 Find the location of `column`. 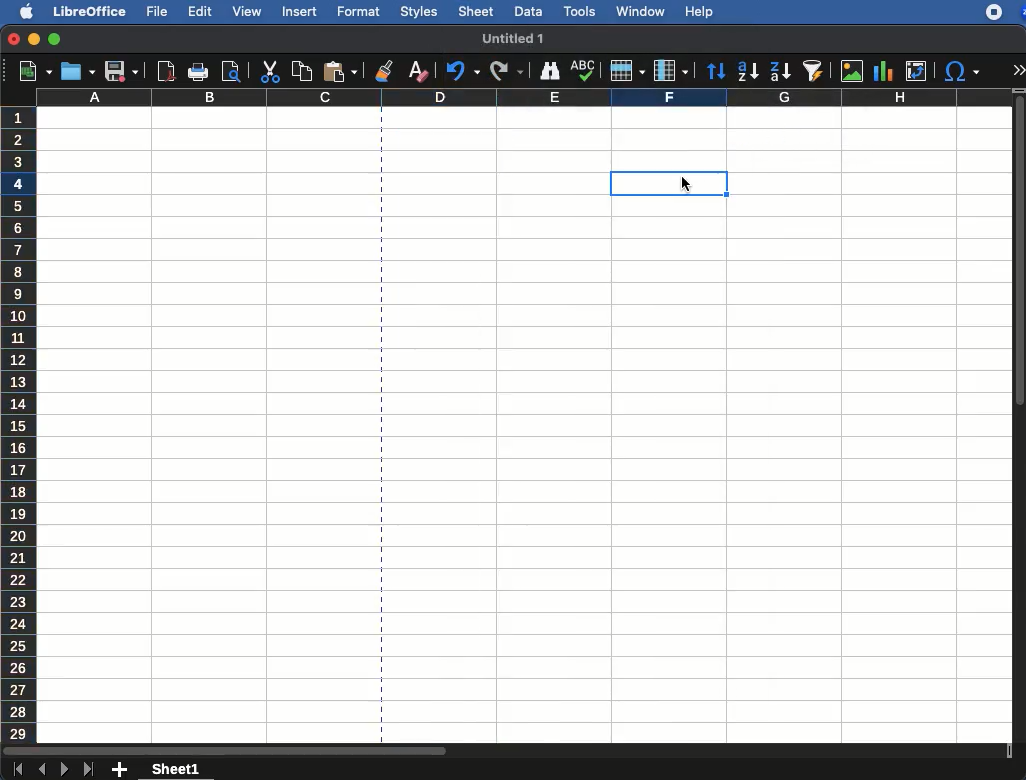

column is located at coordinates (524, 98).